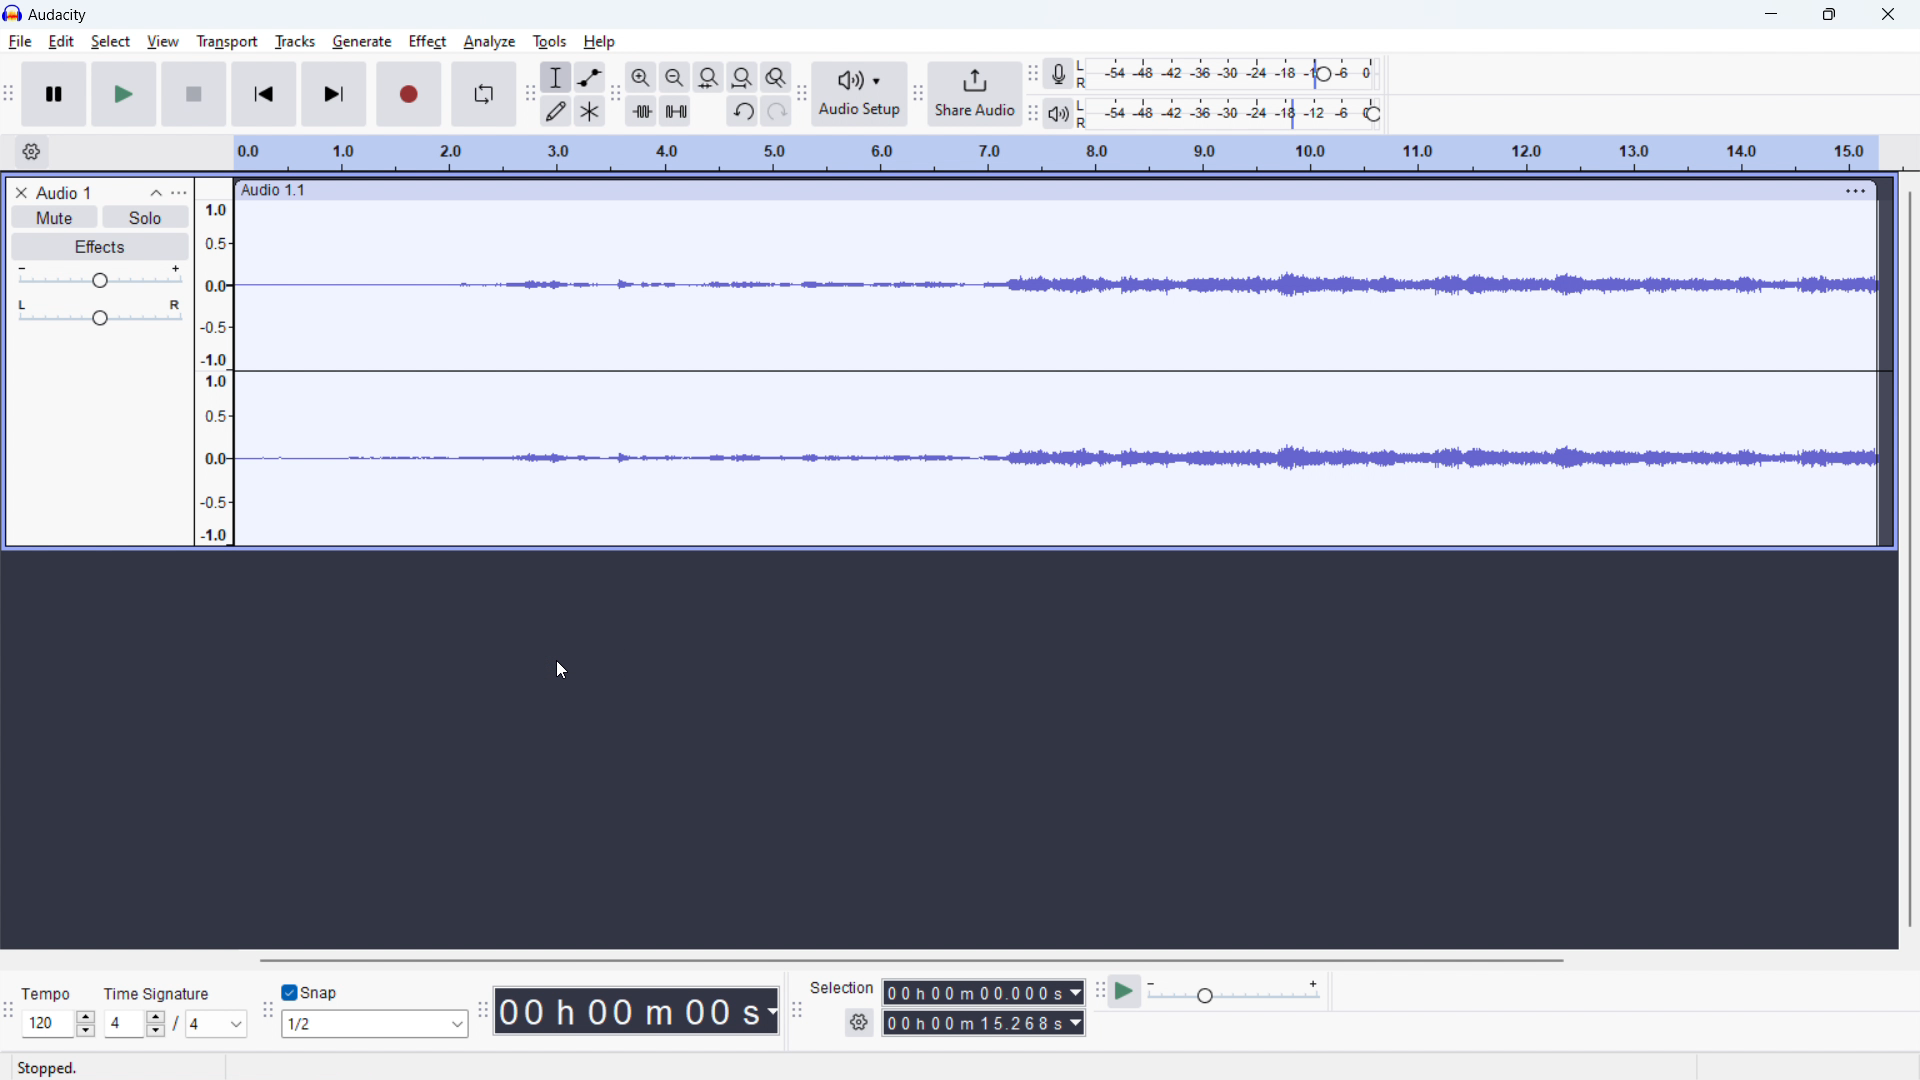 The height and width of the screenshot is (1080, 1920). I want to click on time toolbar, so click(483, 1012).